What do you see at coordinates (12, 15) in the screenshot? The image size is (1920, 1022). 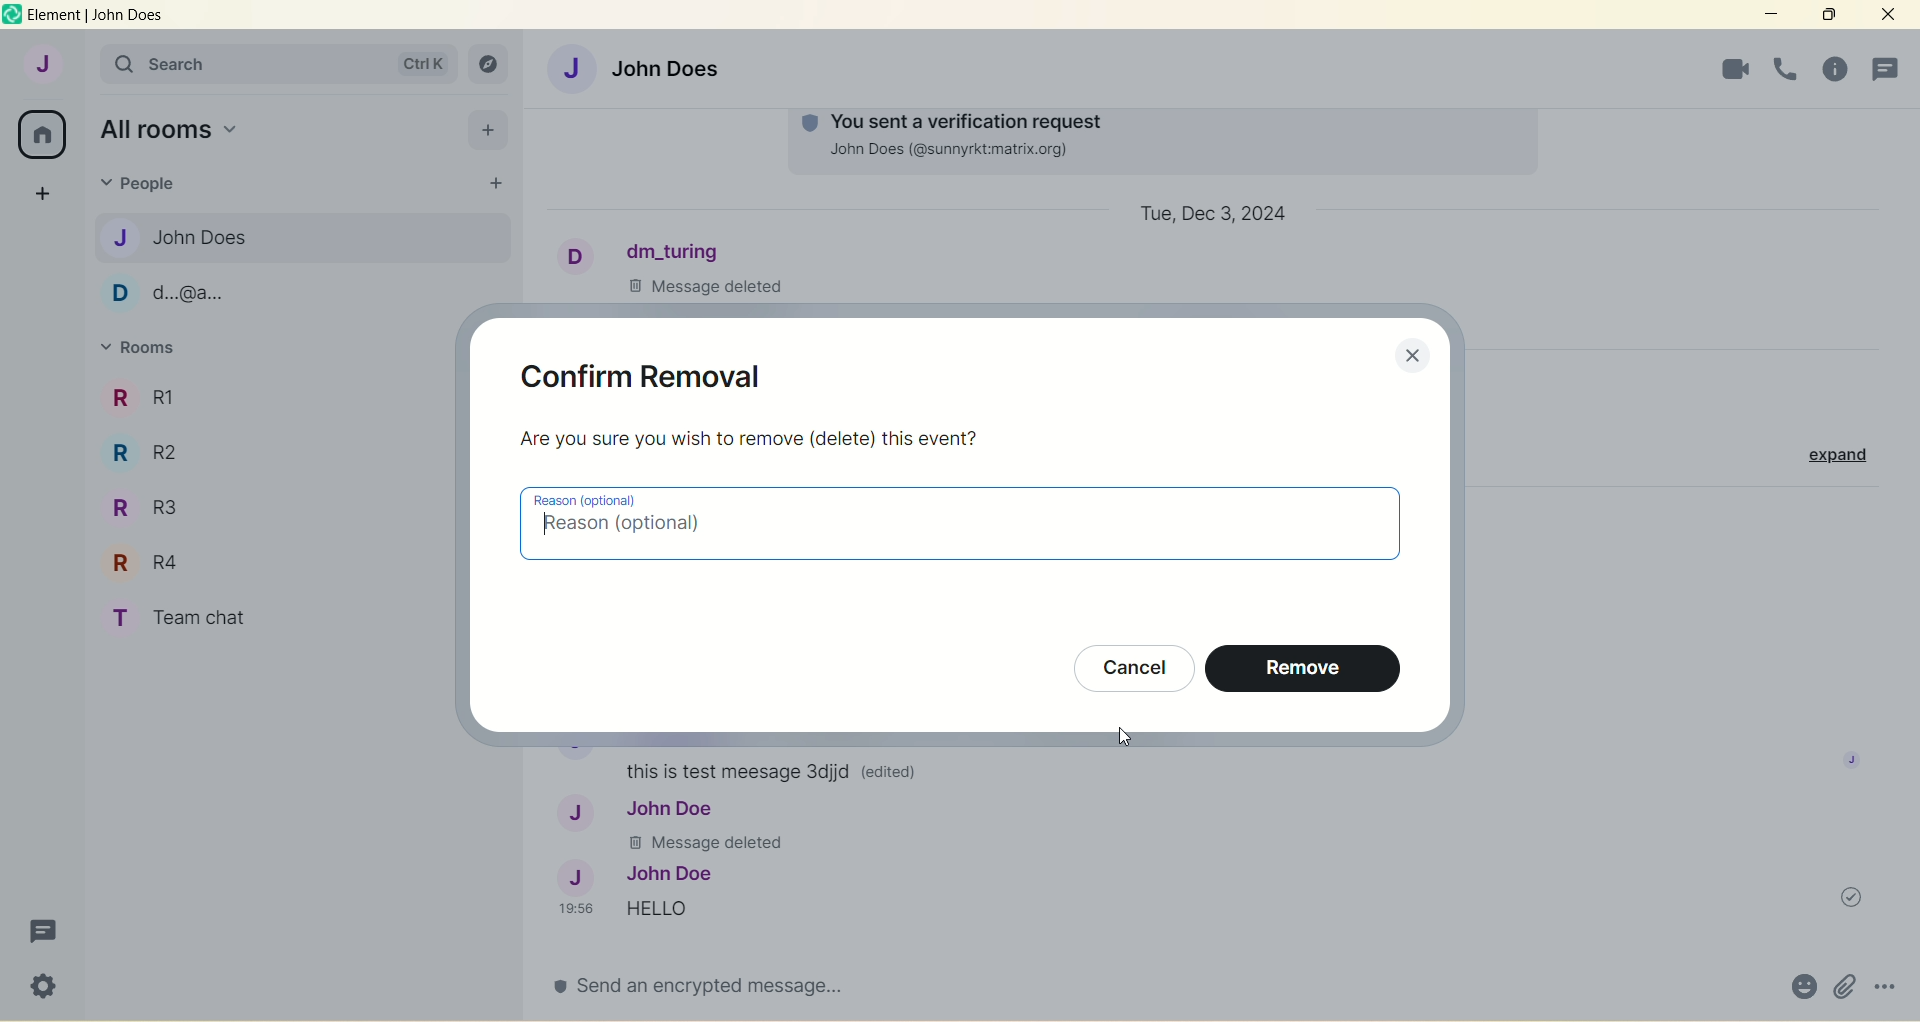 I see `logo` at bounding box center [12, 15].